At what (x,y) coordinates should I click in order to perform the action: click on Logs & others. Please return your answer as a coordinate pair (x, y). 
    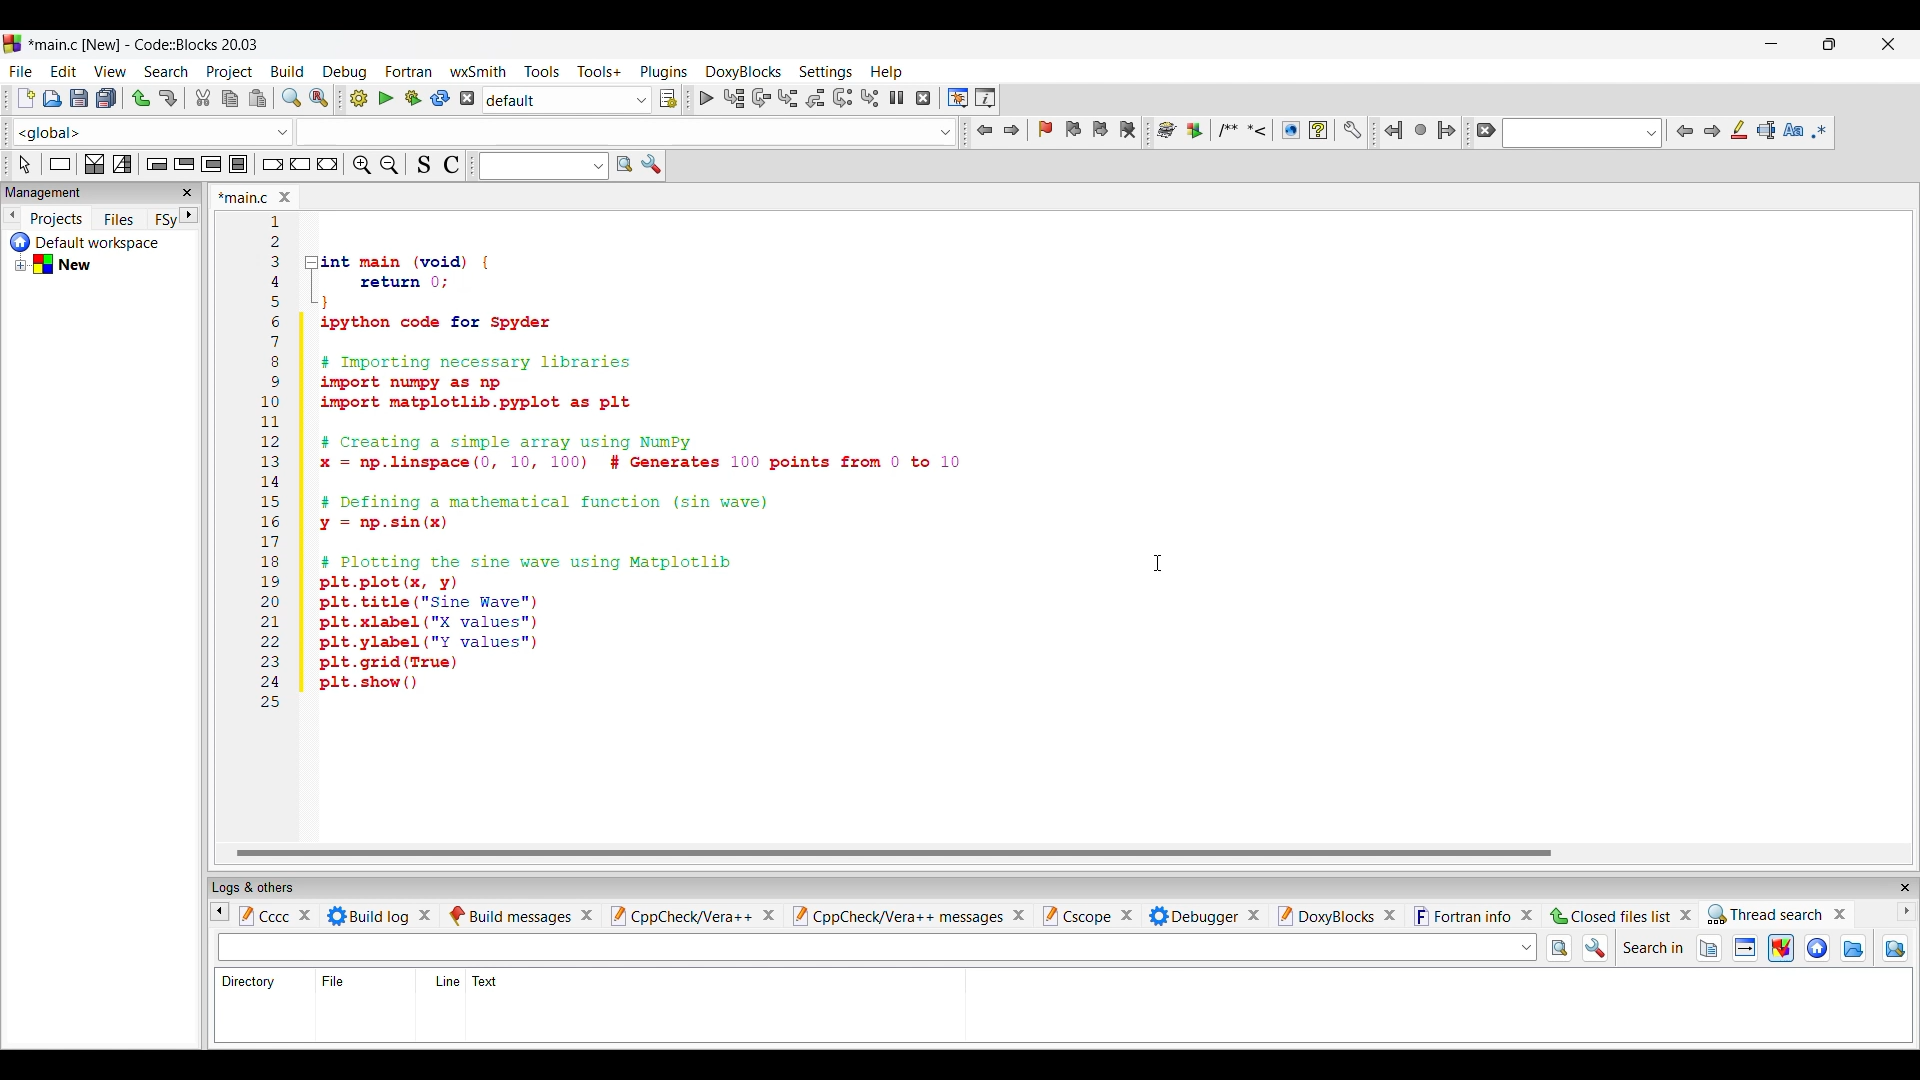
    Looking at the image, I should click on (264, 883).